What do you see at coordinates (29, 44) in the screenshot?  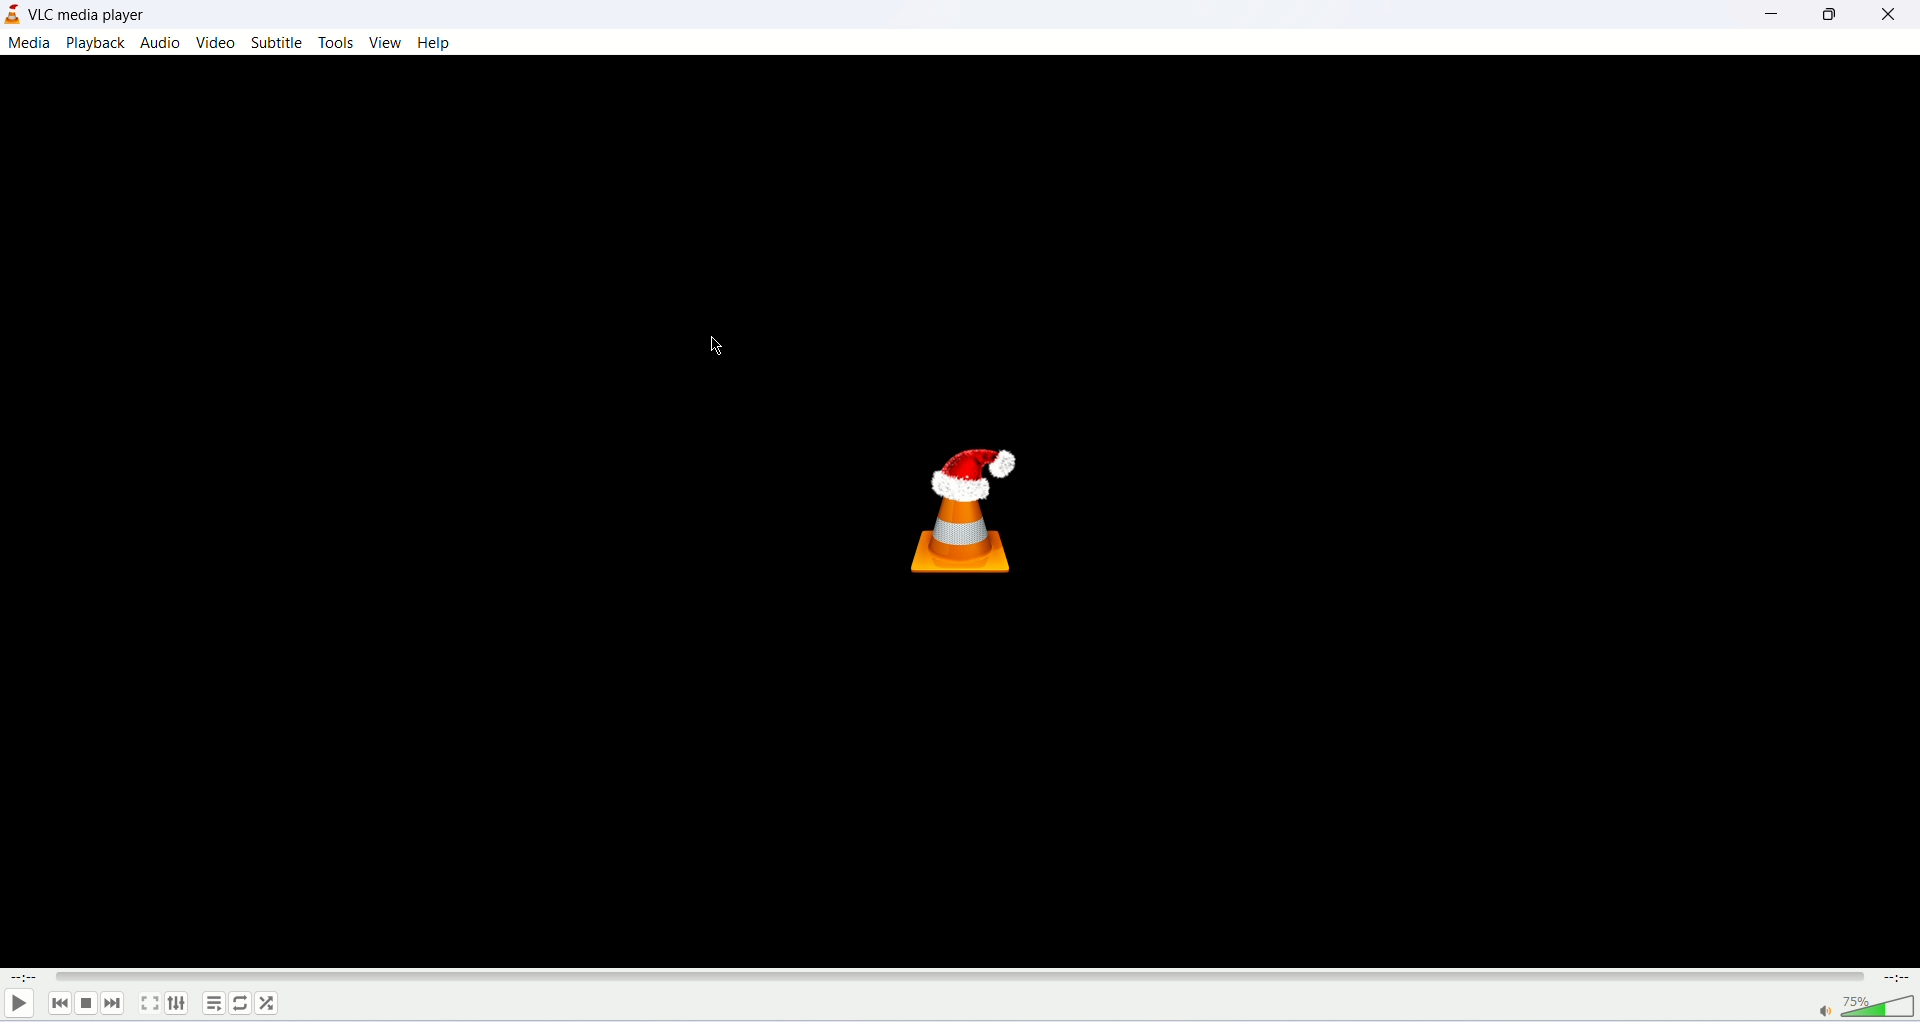 I see `media` at bounding box center [29, 44].